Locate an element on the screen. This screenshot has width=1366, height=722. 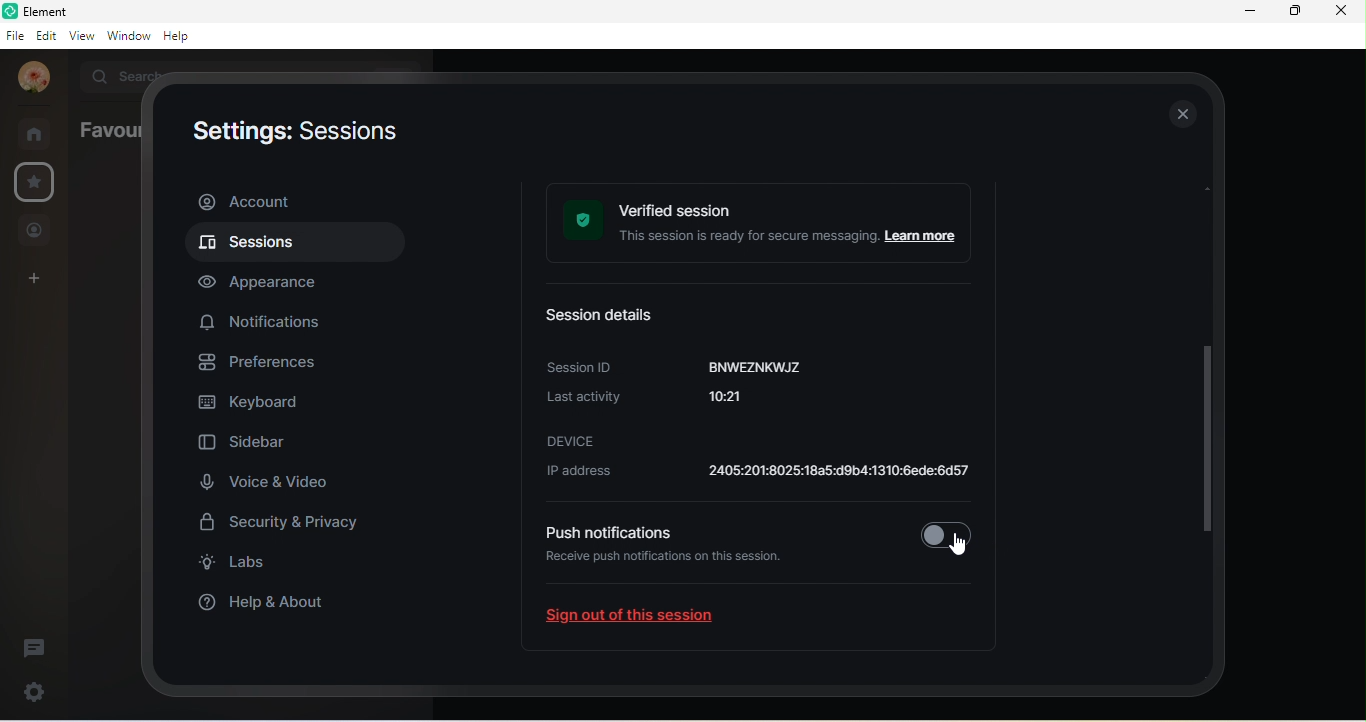
preferences is located at coordinates (267, 364).